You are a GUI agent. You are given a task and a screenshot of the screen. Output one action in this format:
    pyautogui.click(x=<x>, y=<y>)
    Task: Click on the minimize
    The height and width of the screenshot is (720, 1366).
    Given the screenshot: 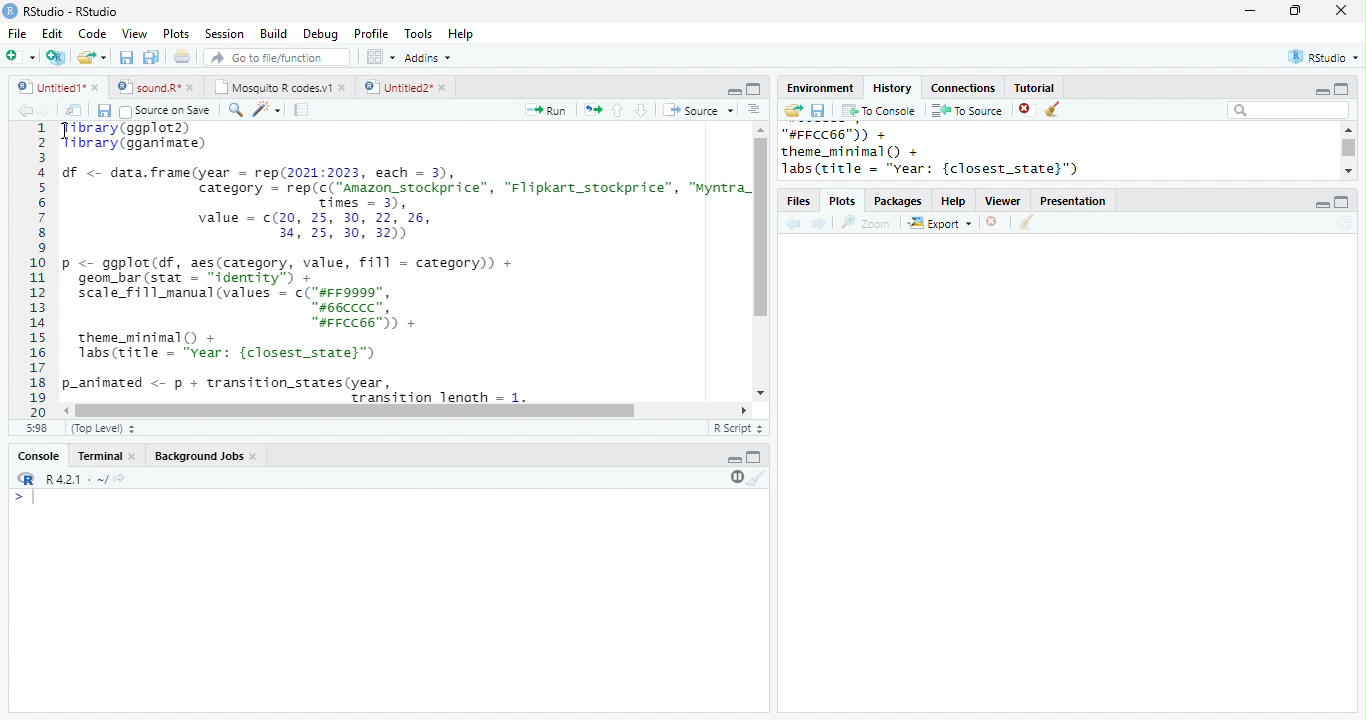 What is the action you would take?
    pyautogui.click(x=734, y=460)
    